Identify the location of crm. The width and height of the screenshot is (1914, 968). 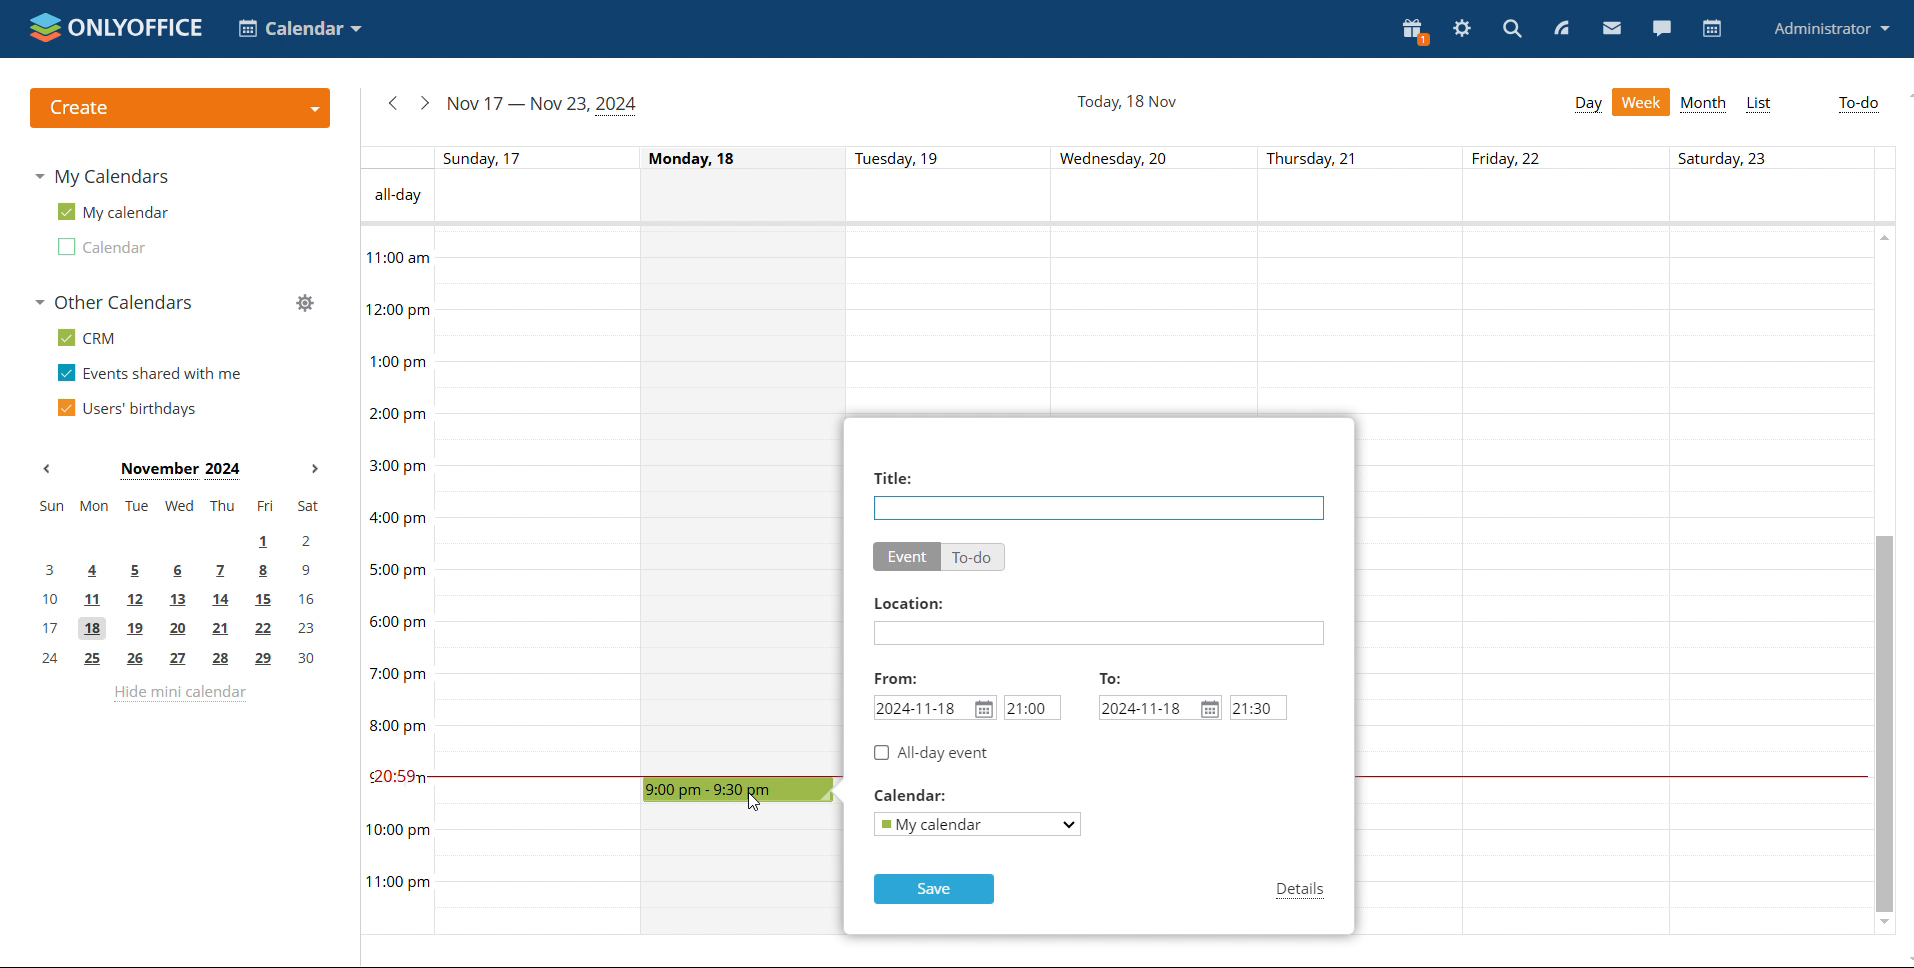
(89, 337).